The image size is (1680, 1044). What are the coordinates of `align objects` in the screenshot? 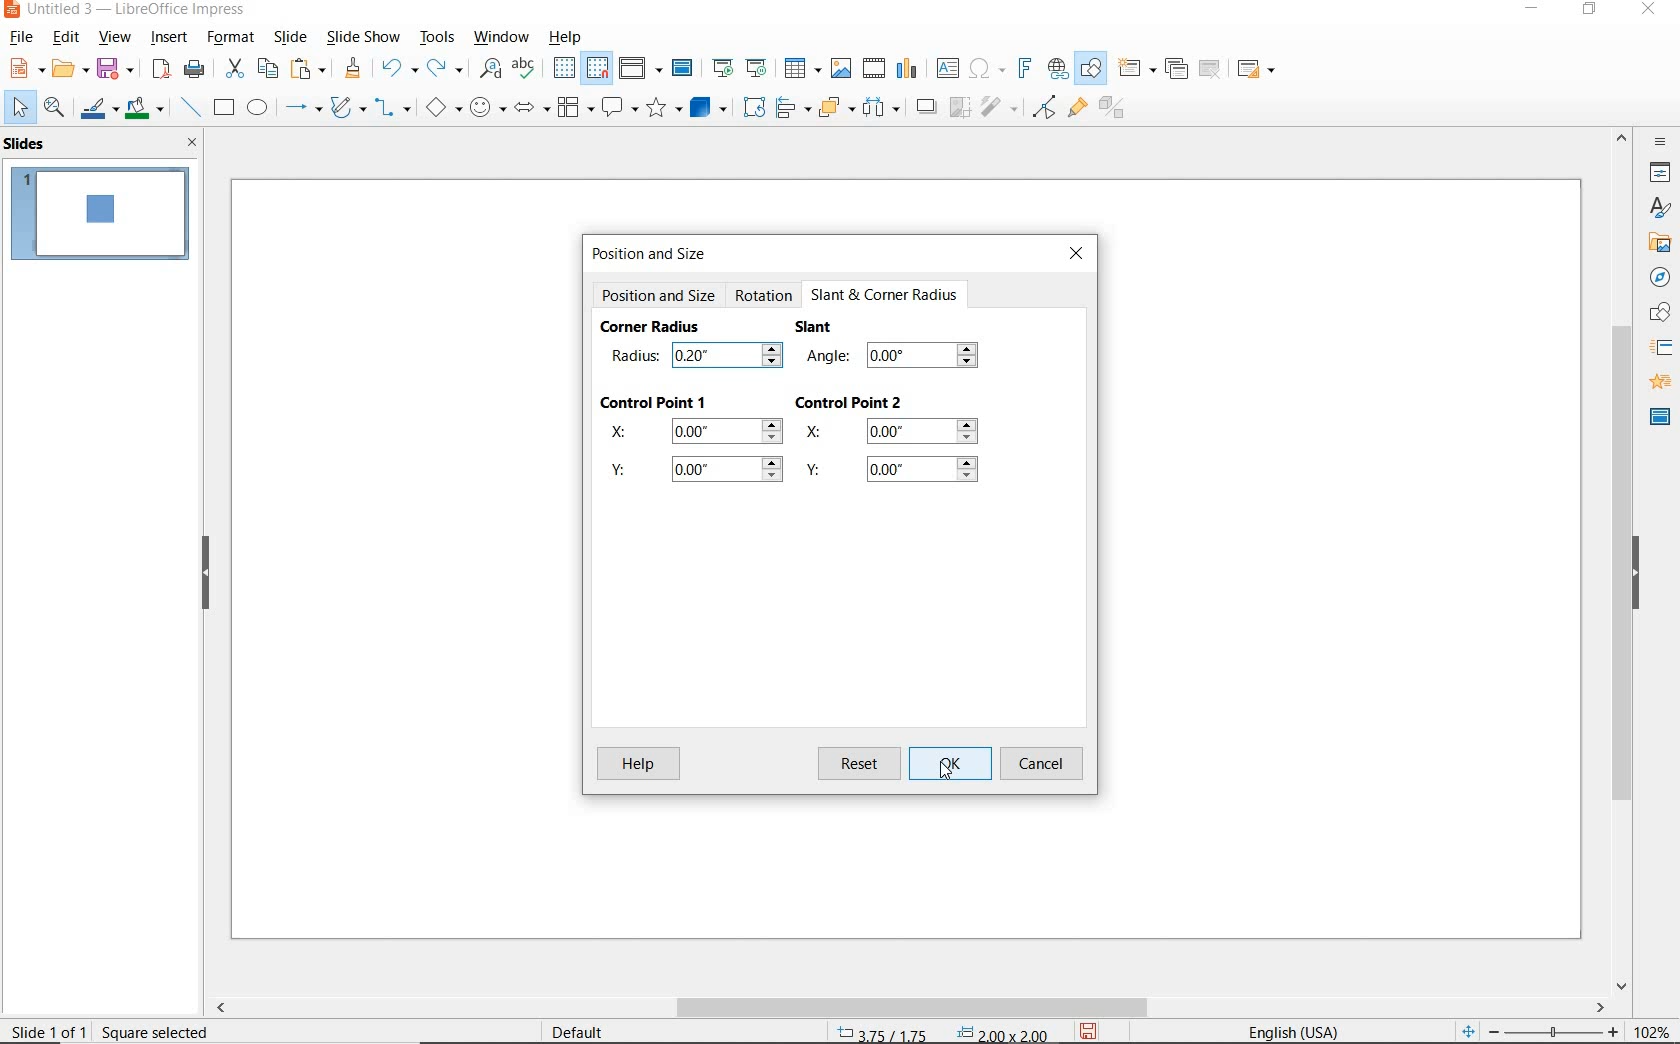 It's located at (793, 110).